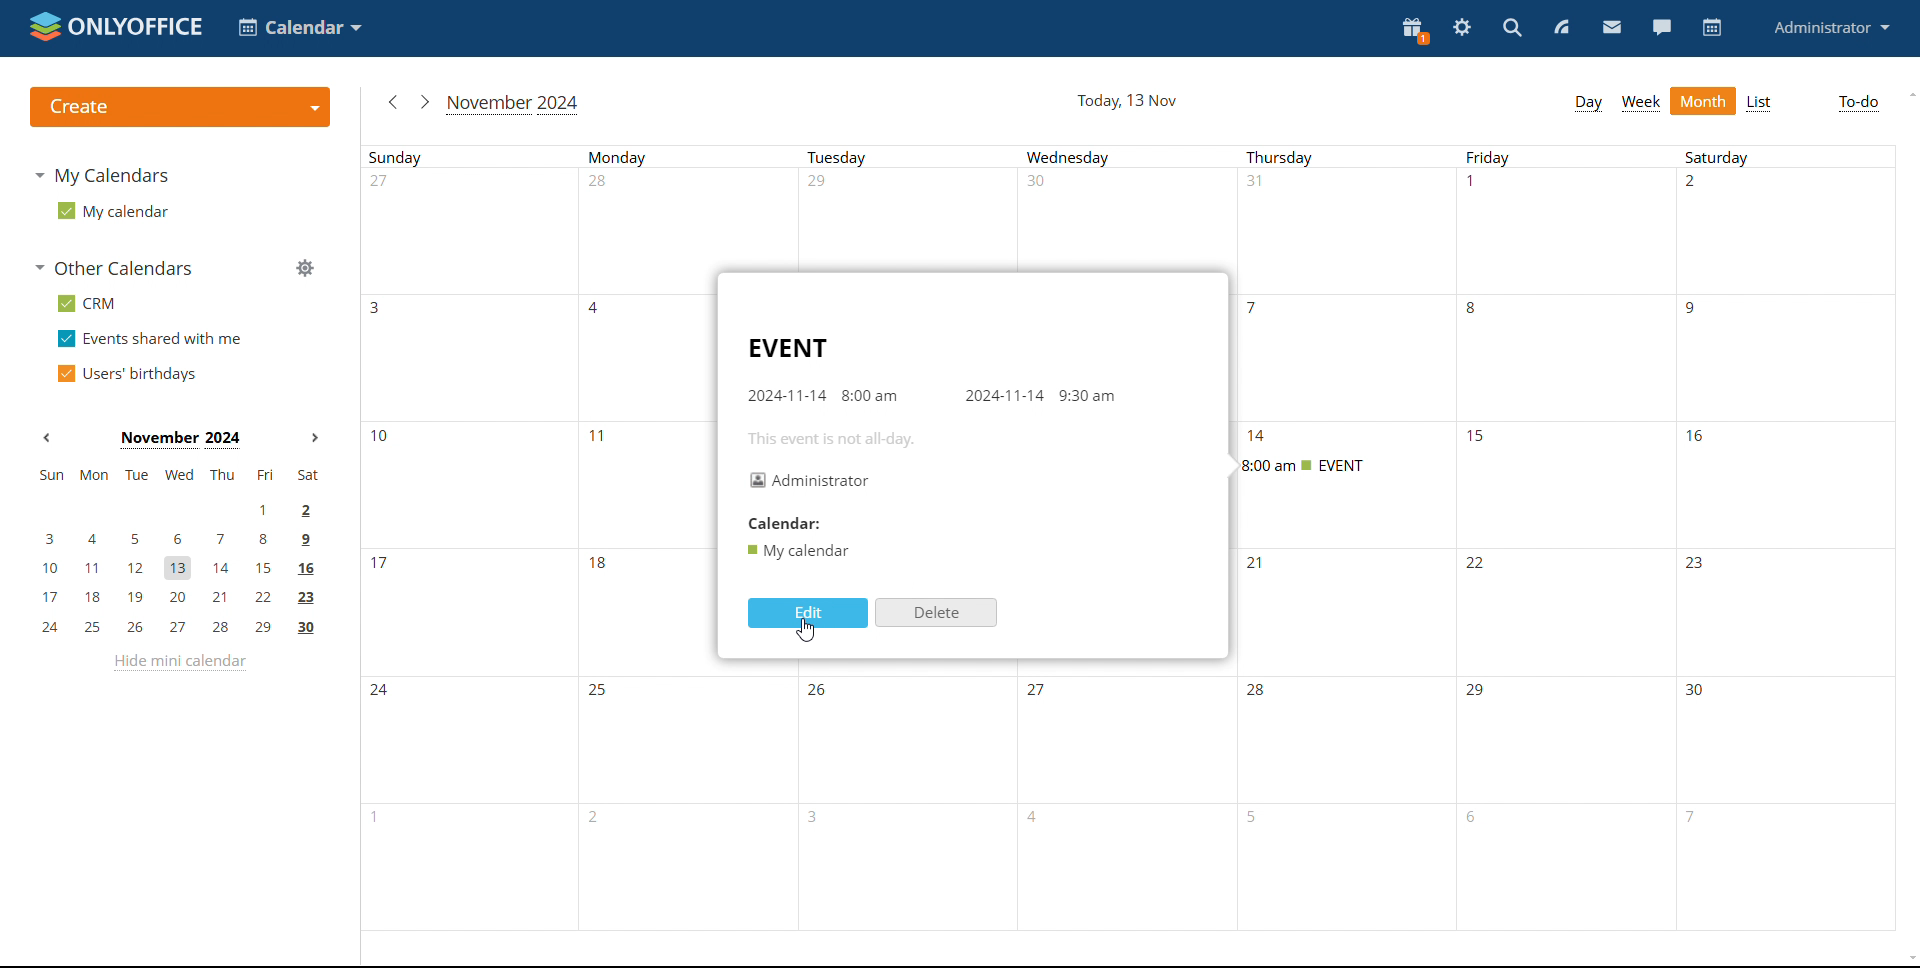 This screenshot has height=968, width=1920. What do you see at coordinates (537, 604) in the screenshot?
I see `dates of the month` at bounding box center [537, 604].